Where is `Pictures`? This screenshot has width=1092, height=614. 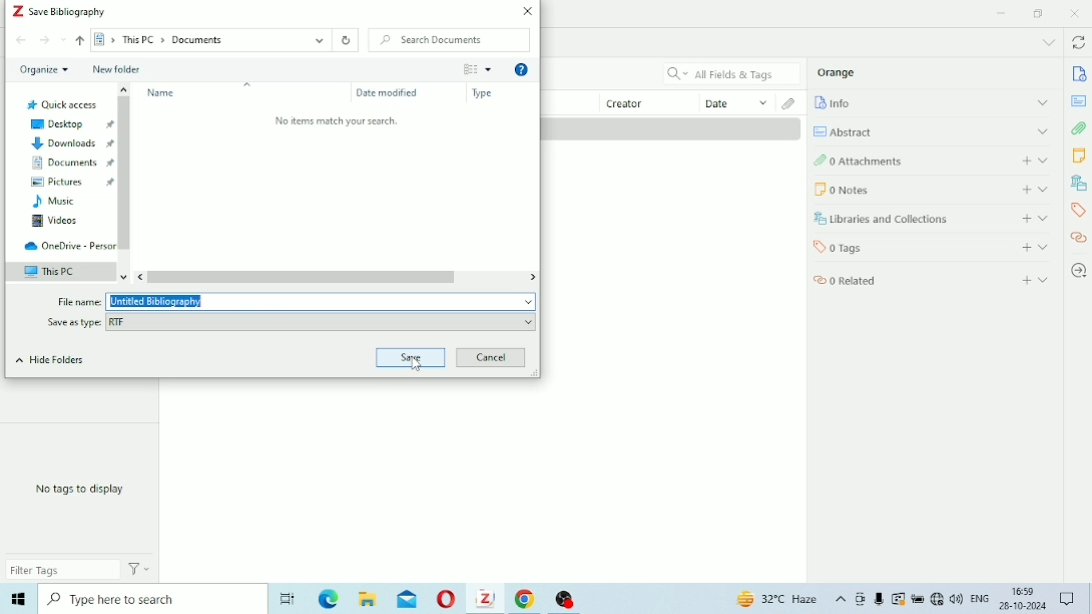
Pictures is located at coordinates (71, 183).